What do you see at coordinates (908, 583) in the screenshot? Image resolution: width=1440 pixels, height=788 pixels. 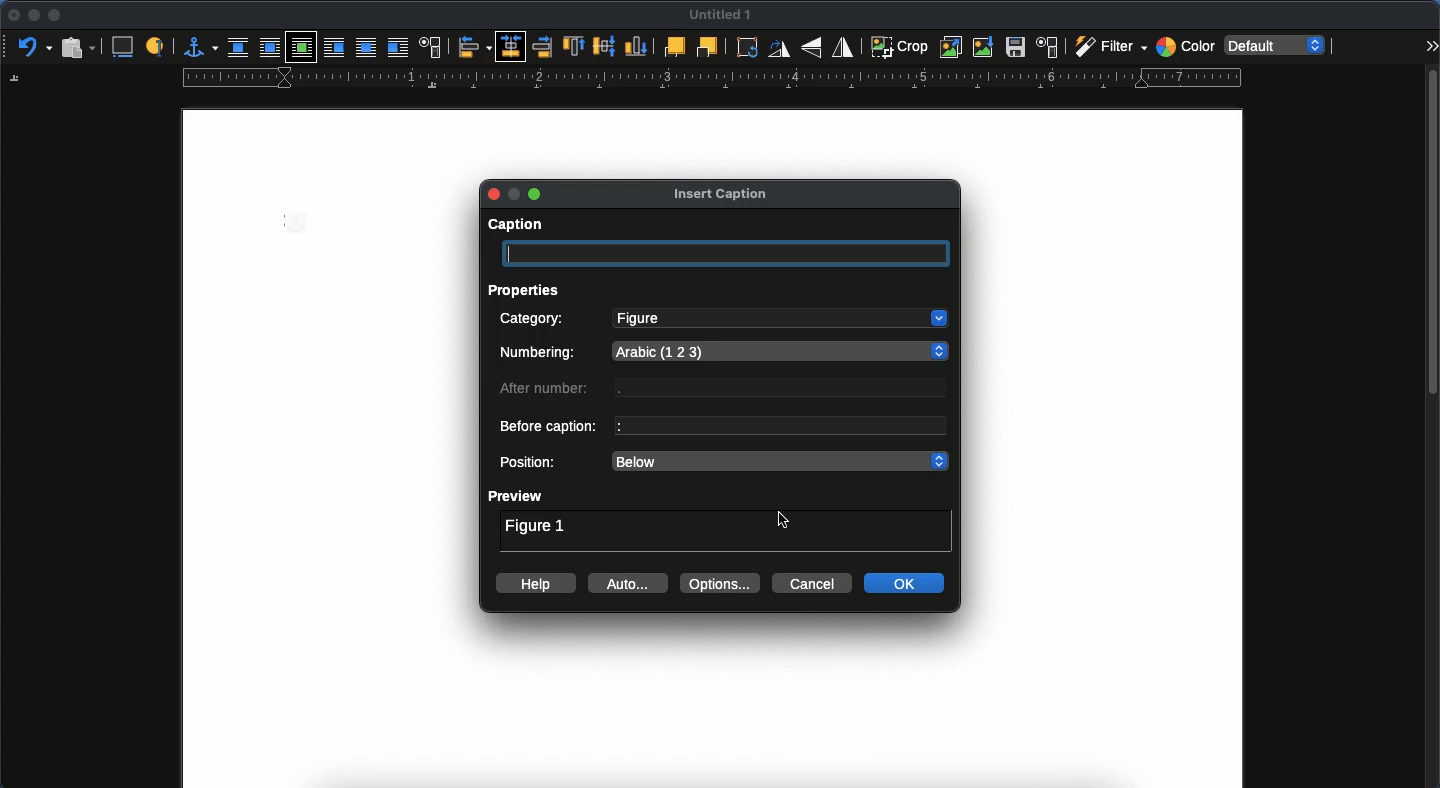 I see `ok` at bounding box center [908, 583].